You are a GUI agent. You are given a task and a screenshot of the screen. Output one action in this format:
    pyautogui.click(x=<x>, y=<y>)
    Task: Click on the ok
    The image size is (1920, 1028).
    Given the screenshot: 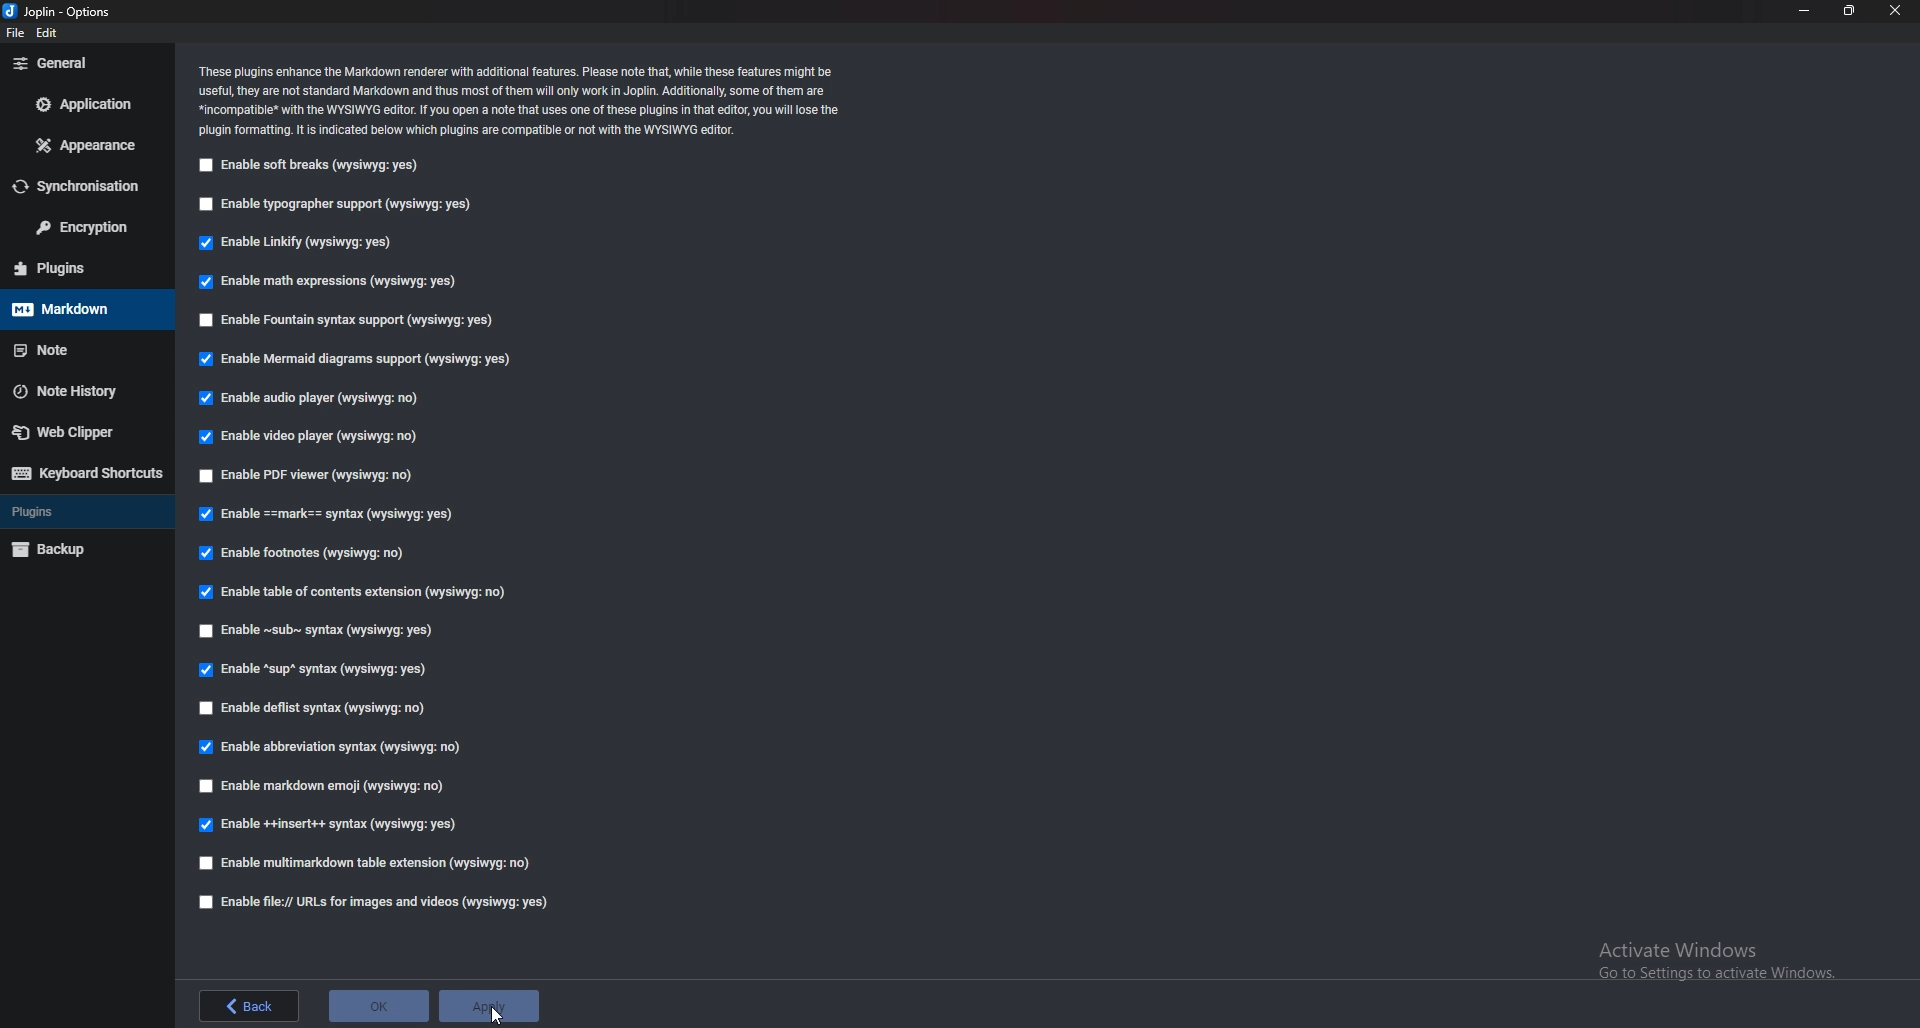 What is the action you would take?
    pyautogui.click(x=378, y=1004)
    